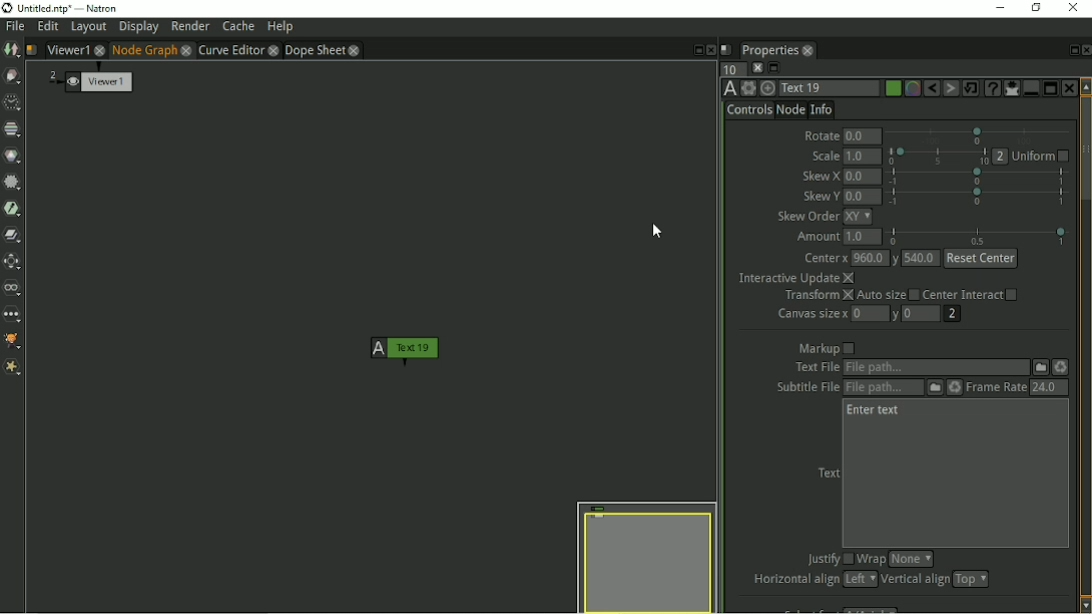 The height and width of the screenshot is (614, 1092). I want to click on Close, so click(1085, 50).